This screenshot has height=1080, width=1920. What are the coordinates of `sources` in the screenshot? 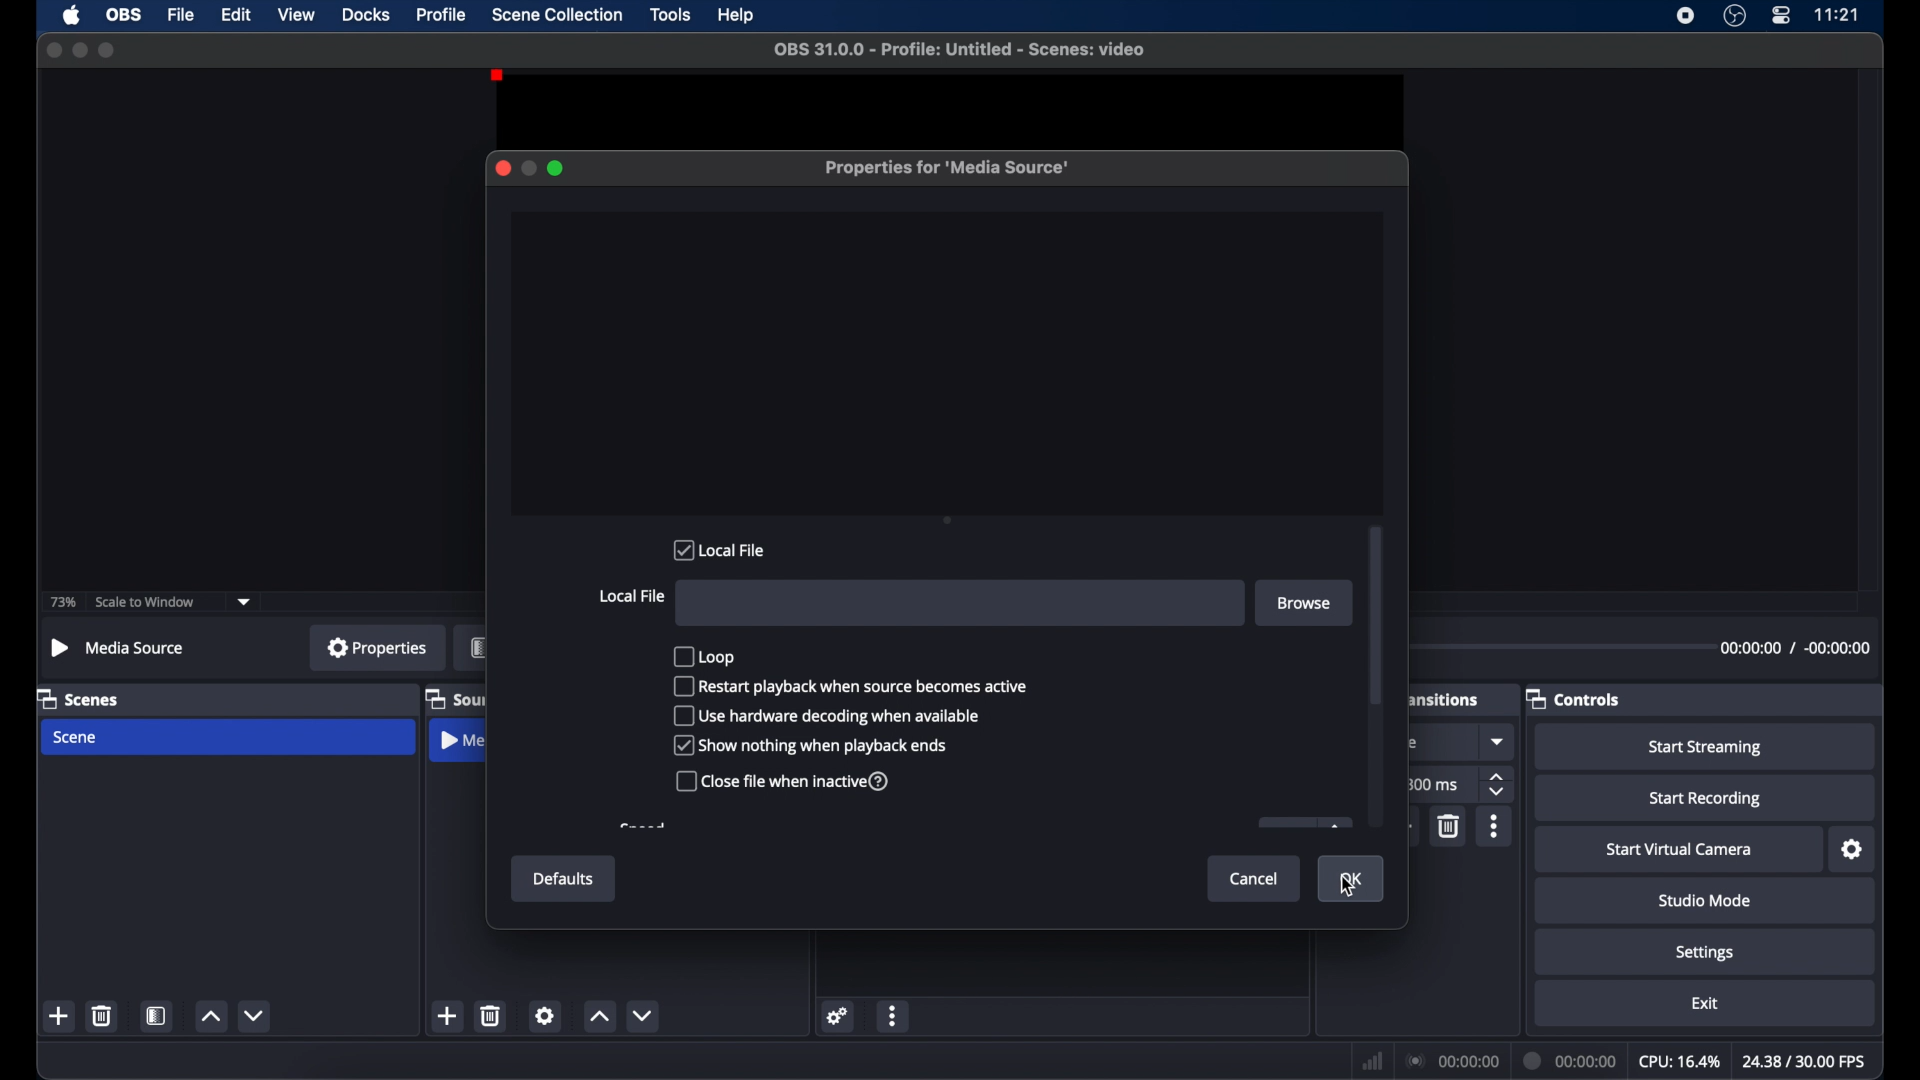 It's located at (458, 698).